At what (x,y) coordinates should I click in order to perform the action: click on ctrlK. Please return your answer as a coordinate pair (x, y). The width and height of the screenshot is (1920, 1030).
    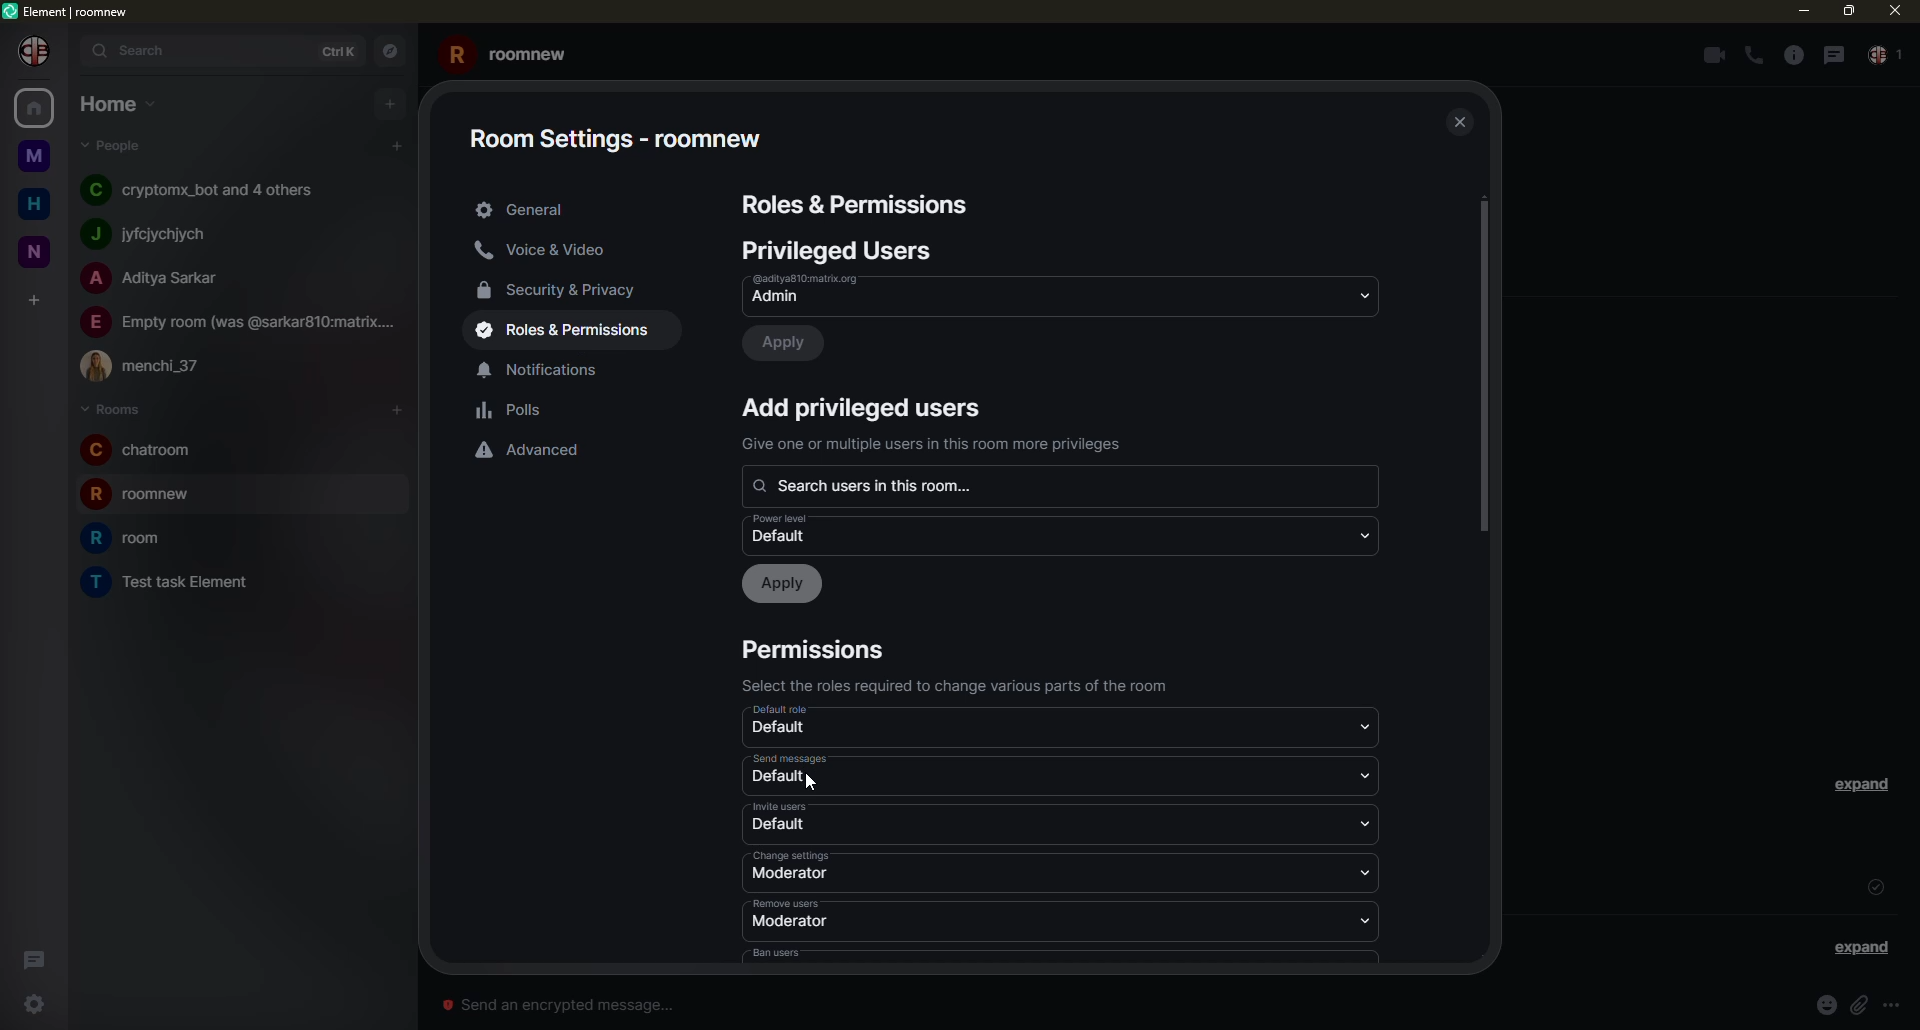
    Looking at the image, I should click on (343, 49).